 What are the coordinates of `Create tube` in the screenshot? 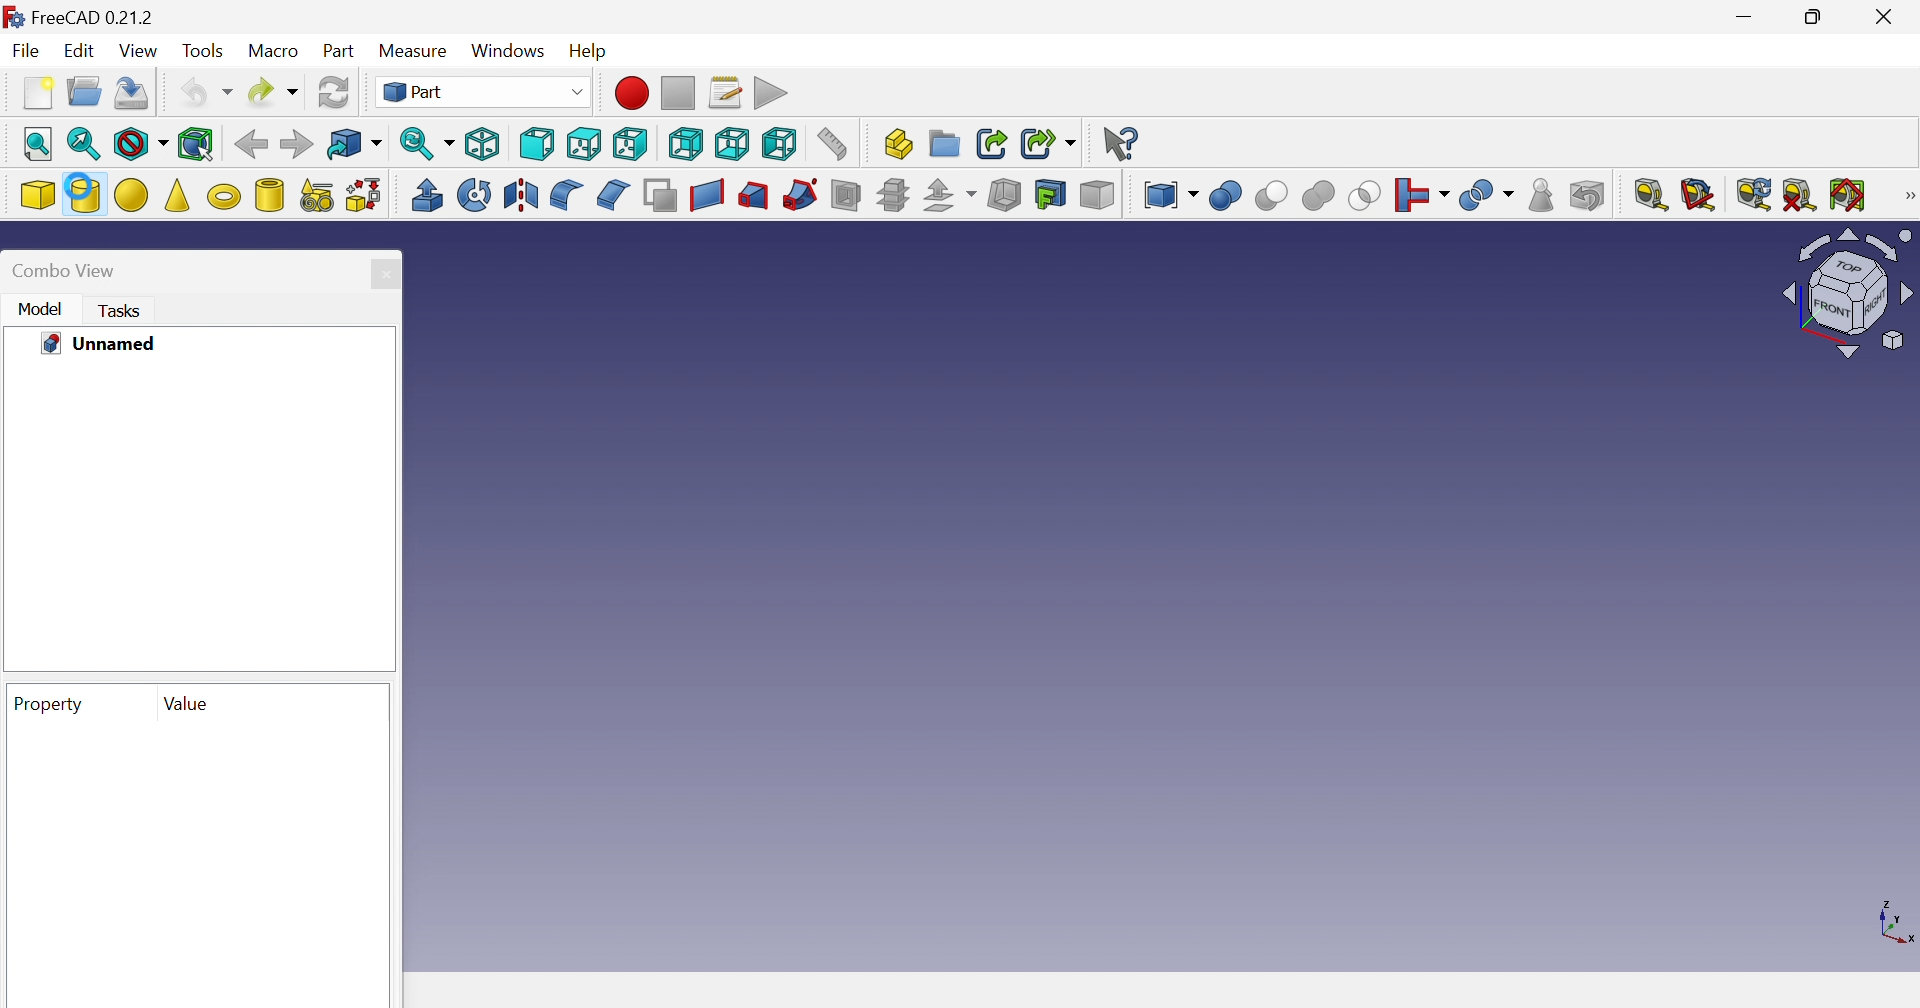 It's located at (269, 195).